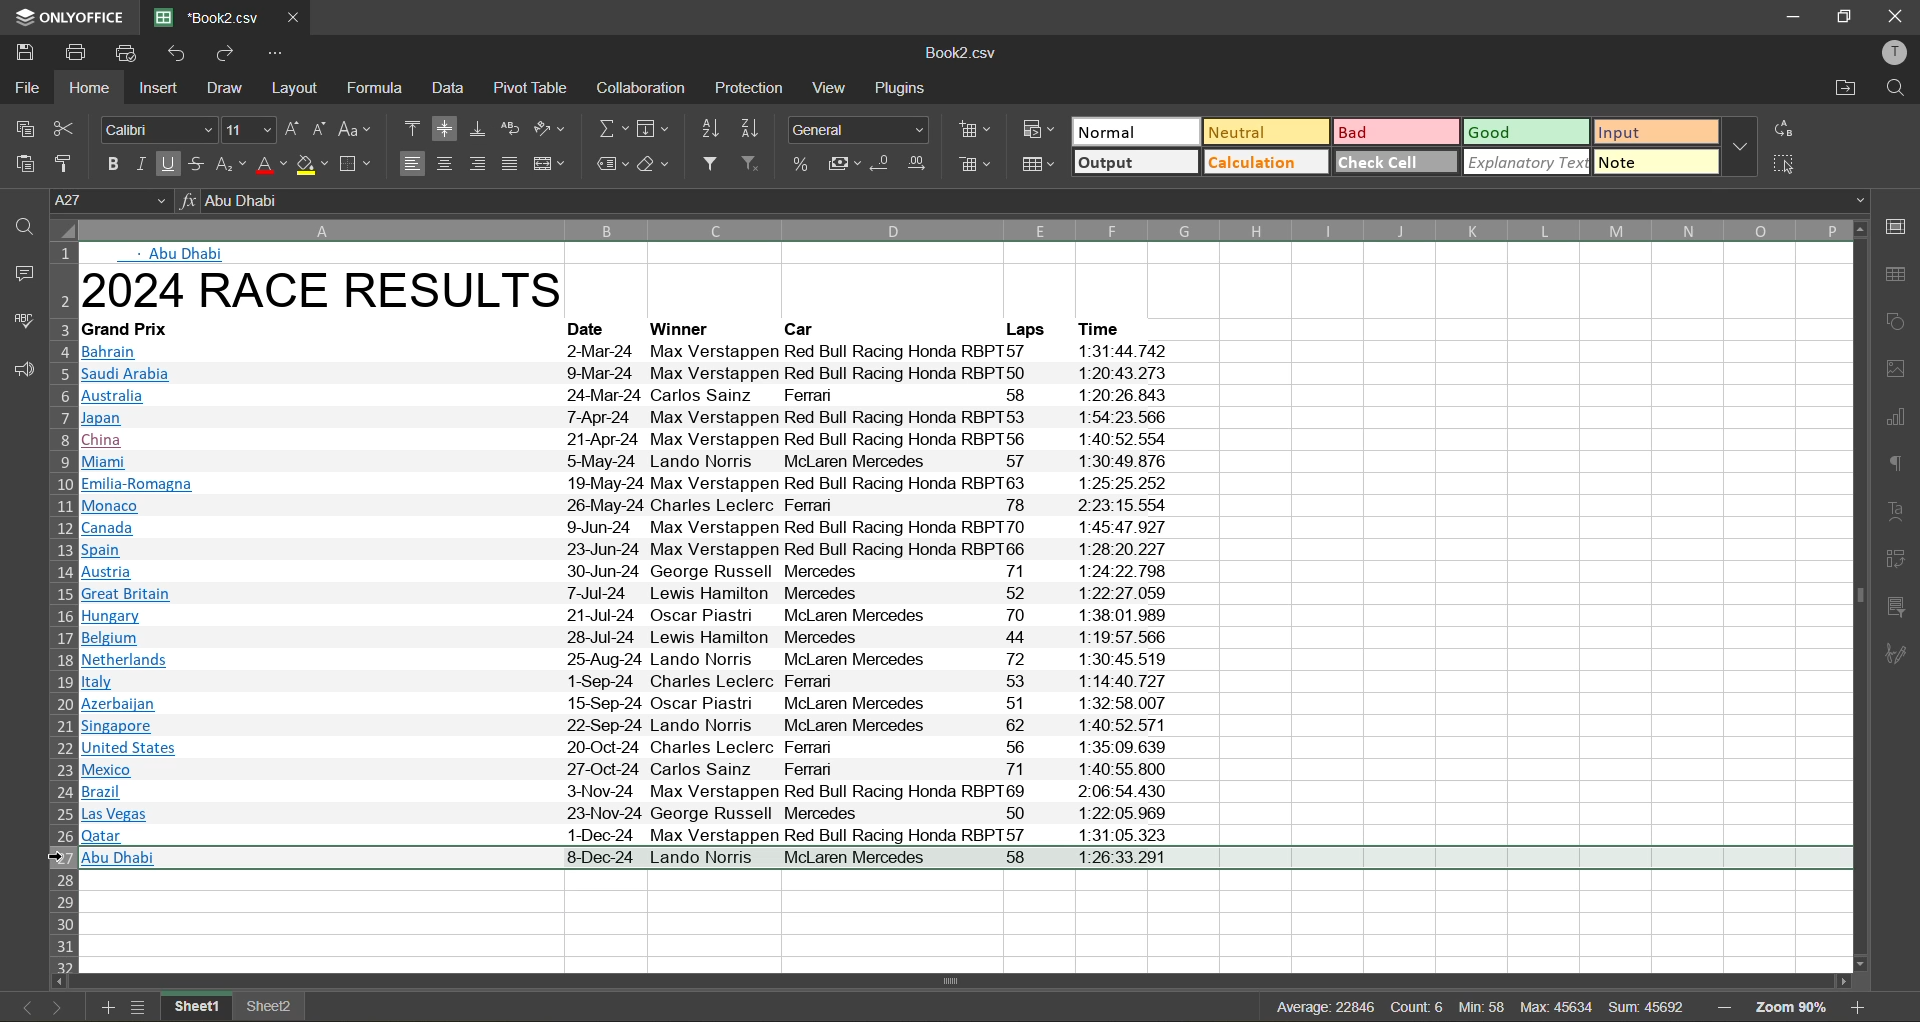 The image size is (1920, 1022). Describe the element at coordinates (169, 166) in the screenshot. I see `underline` at that location.